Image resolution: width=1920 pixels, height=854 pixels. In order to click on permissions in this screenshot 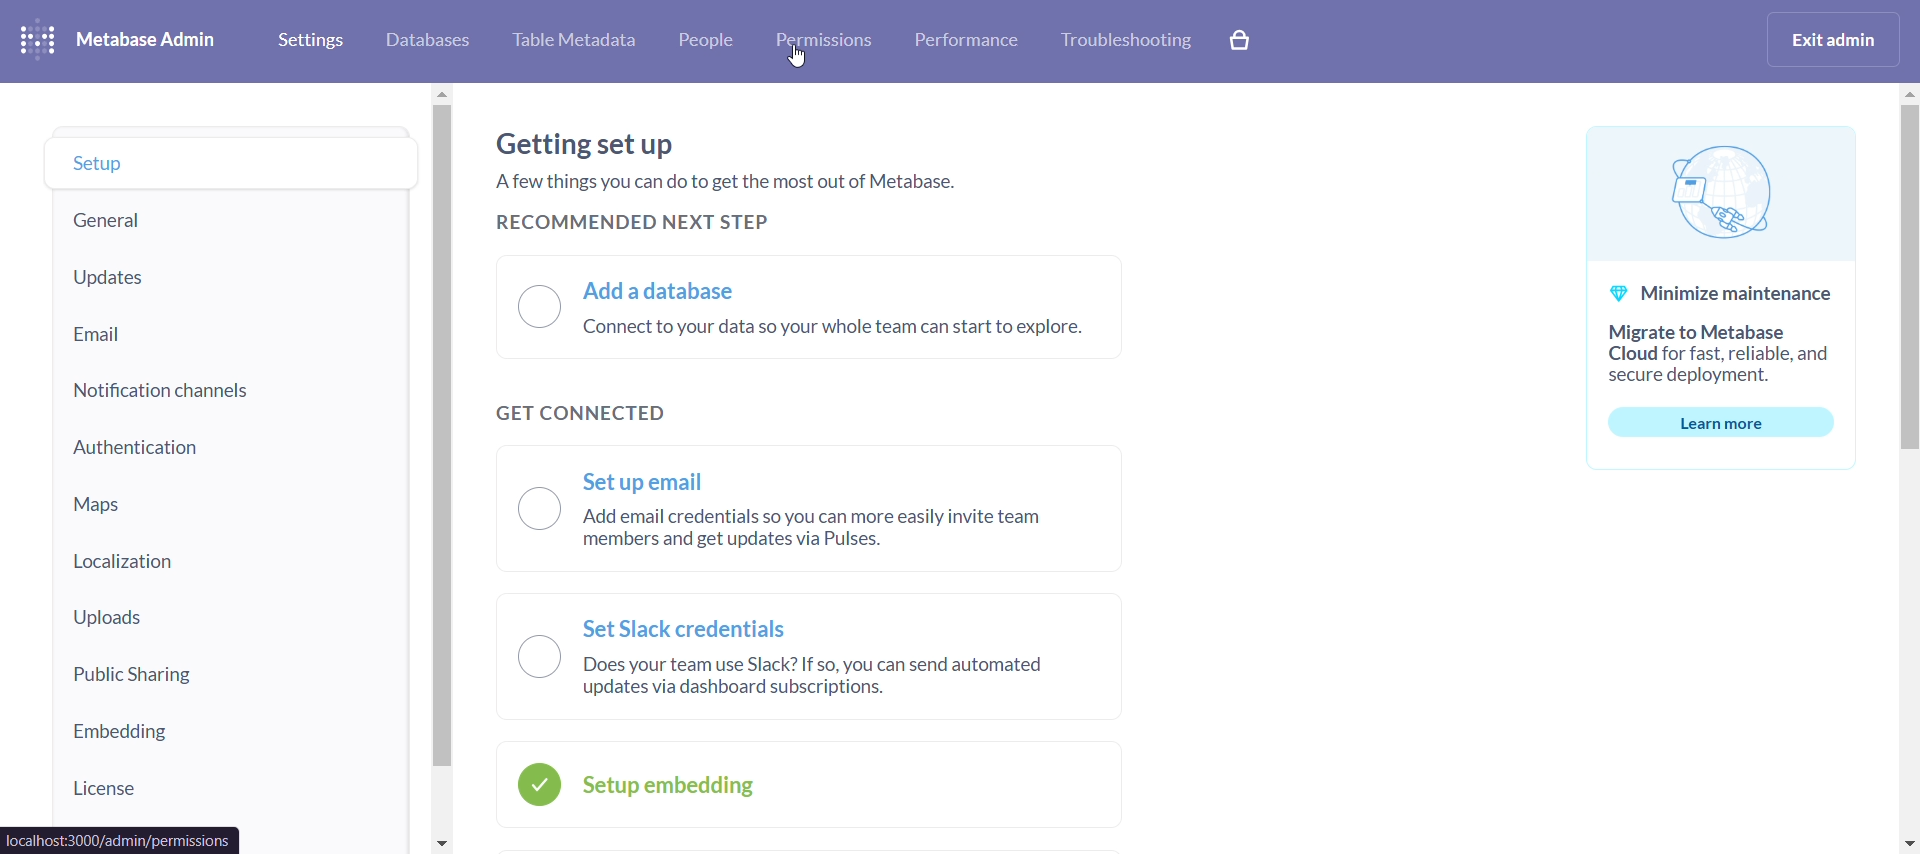, I will do `click(829, 42)`.